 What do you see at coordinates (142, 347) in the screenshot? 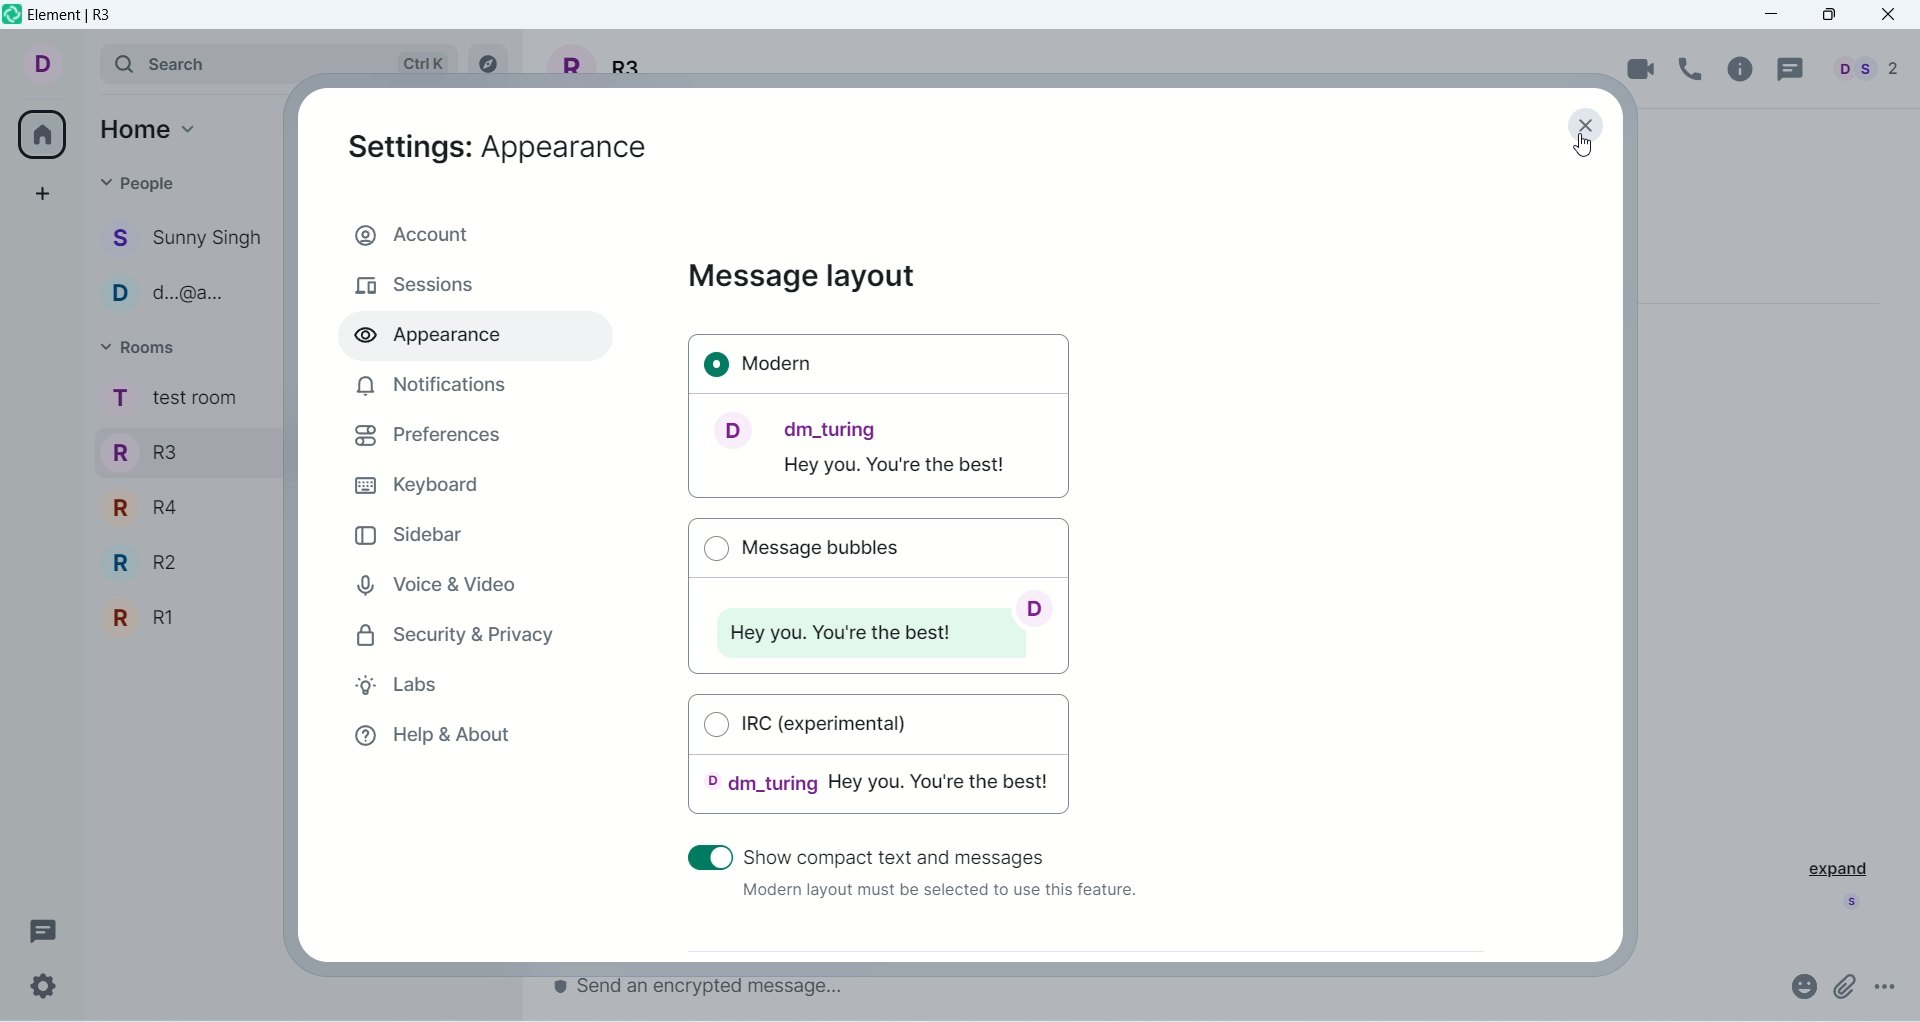
I see `rooms` at bounding box center [142, 347].